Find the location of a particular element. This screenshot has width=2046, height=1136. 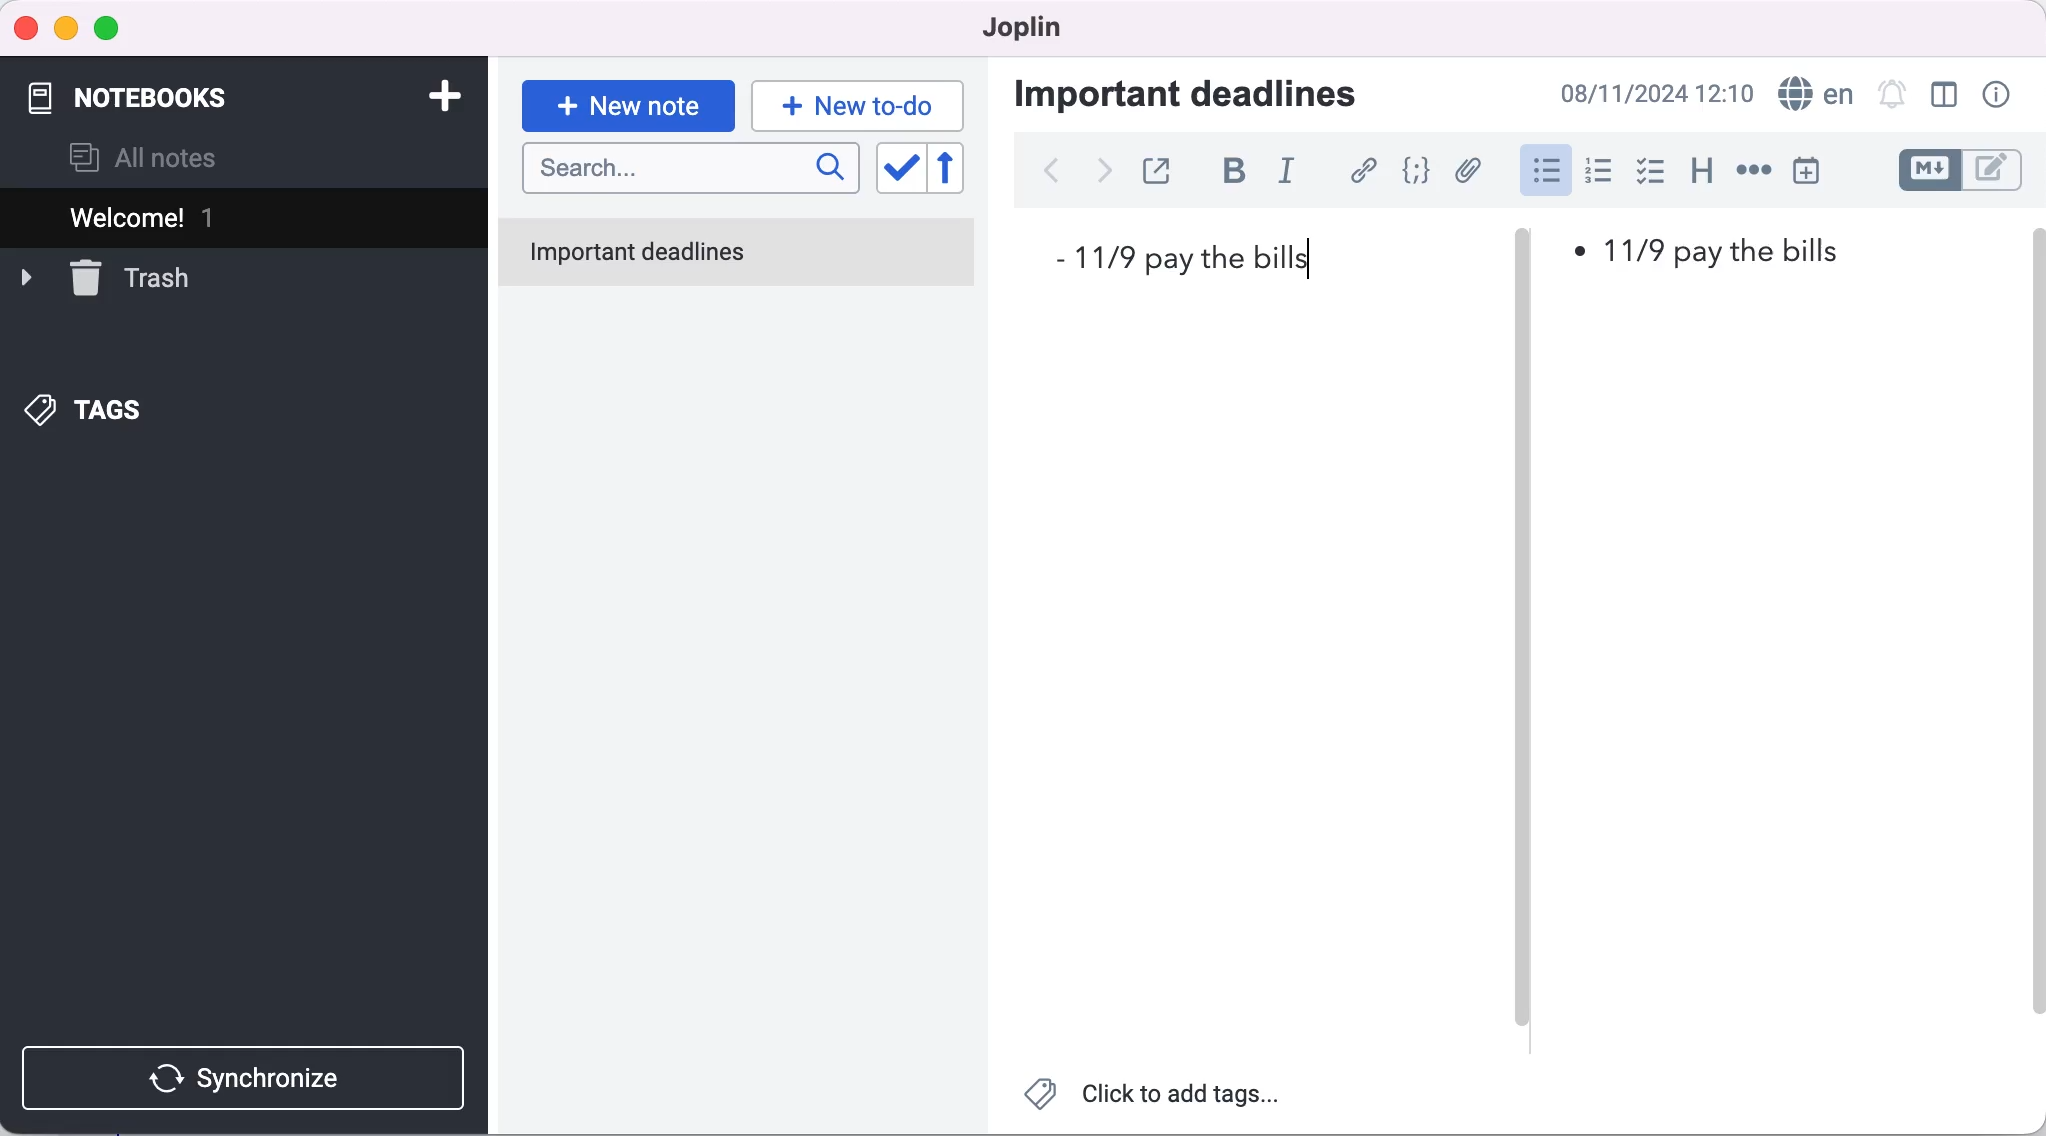

maximize is located at coordinates (113, 27).